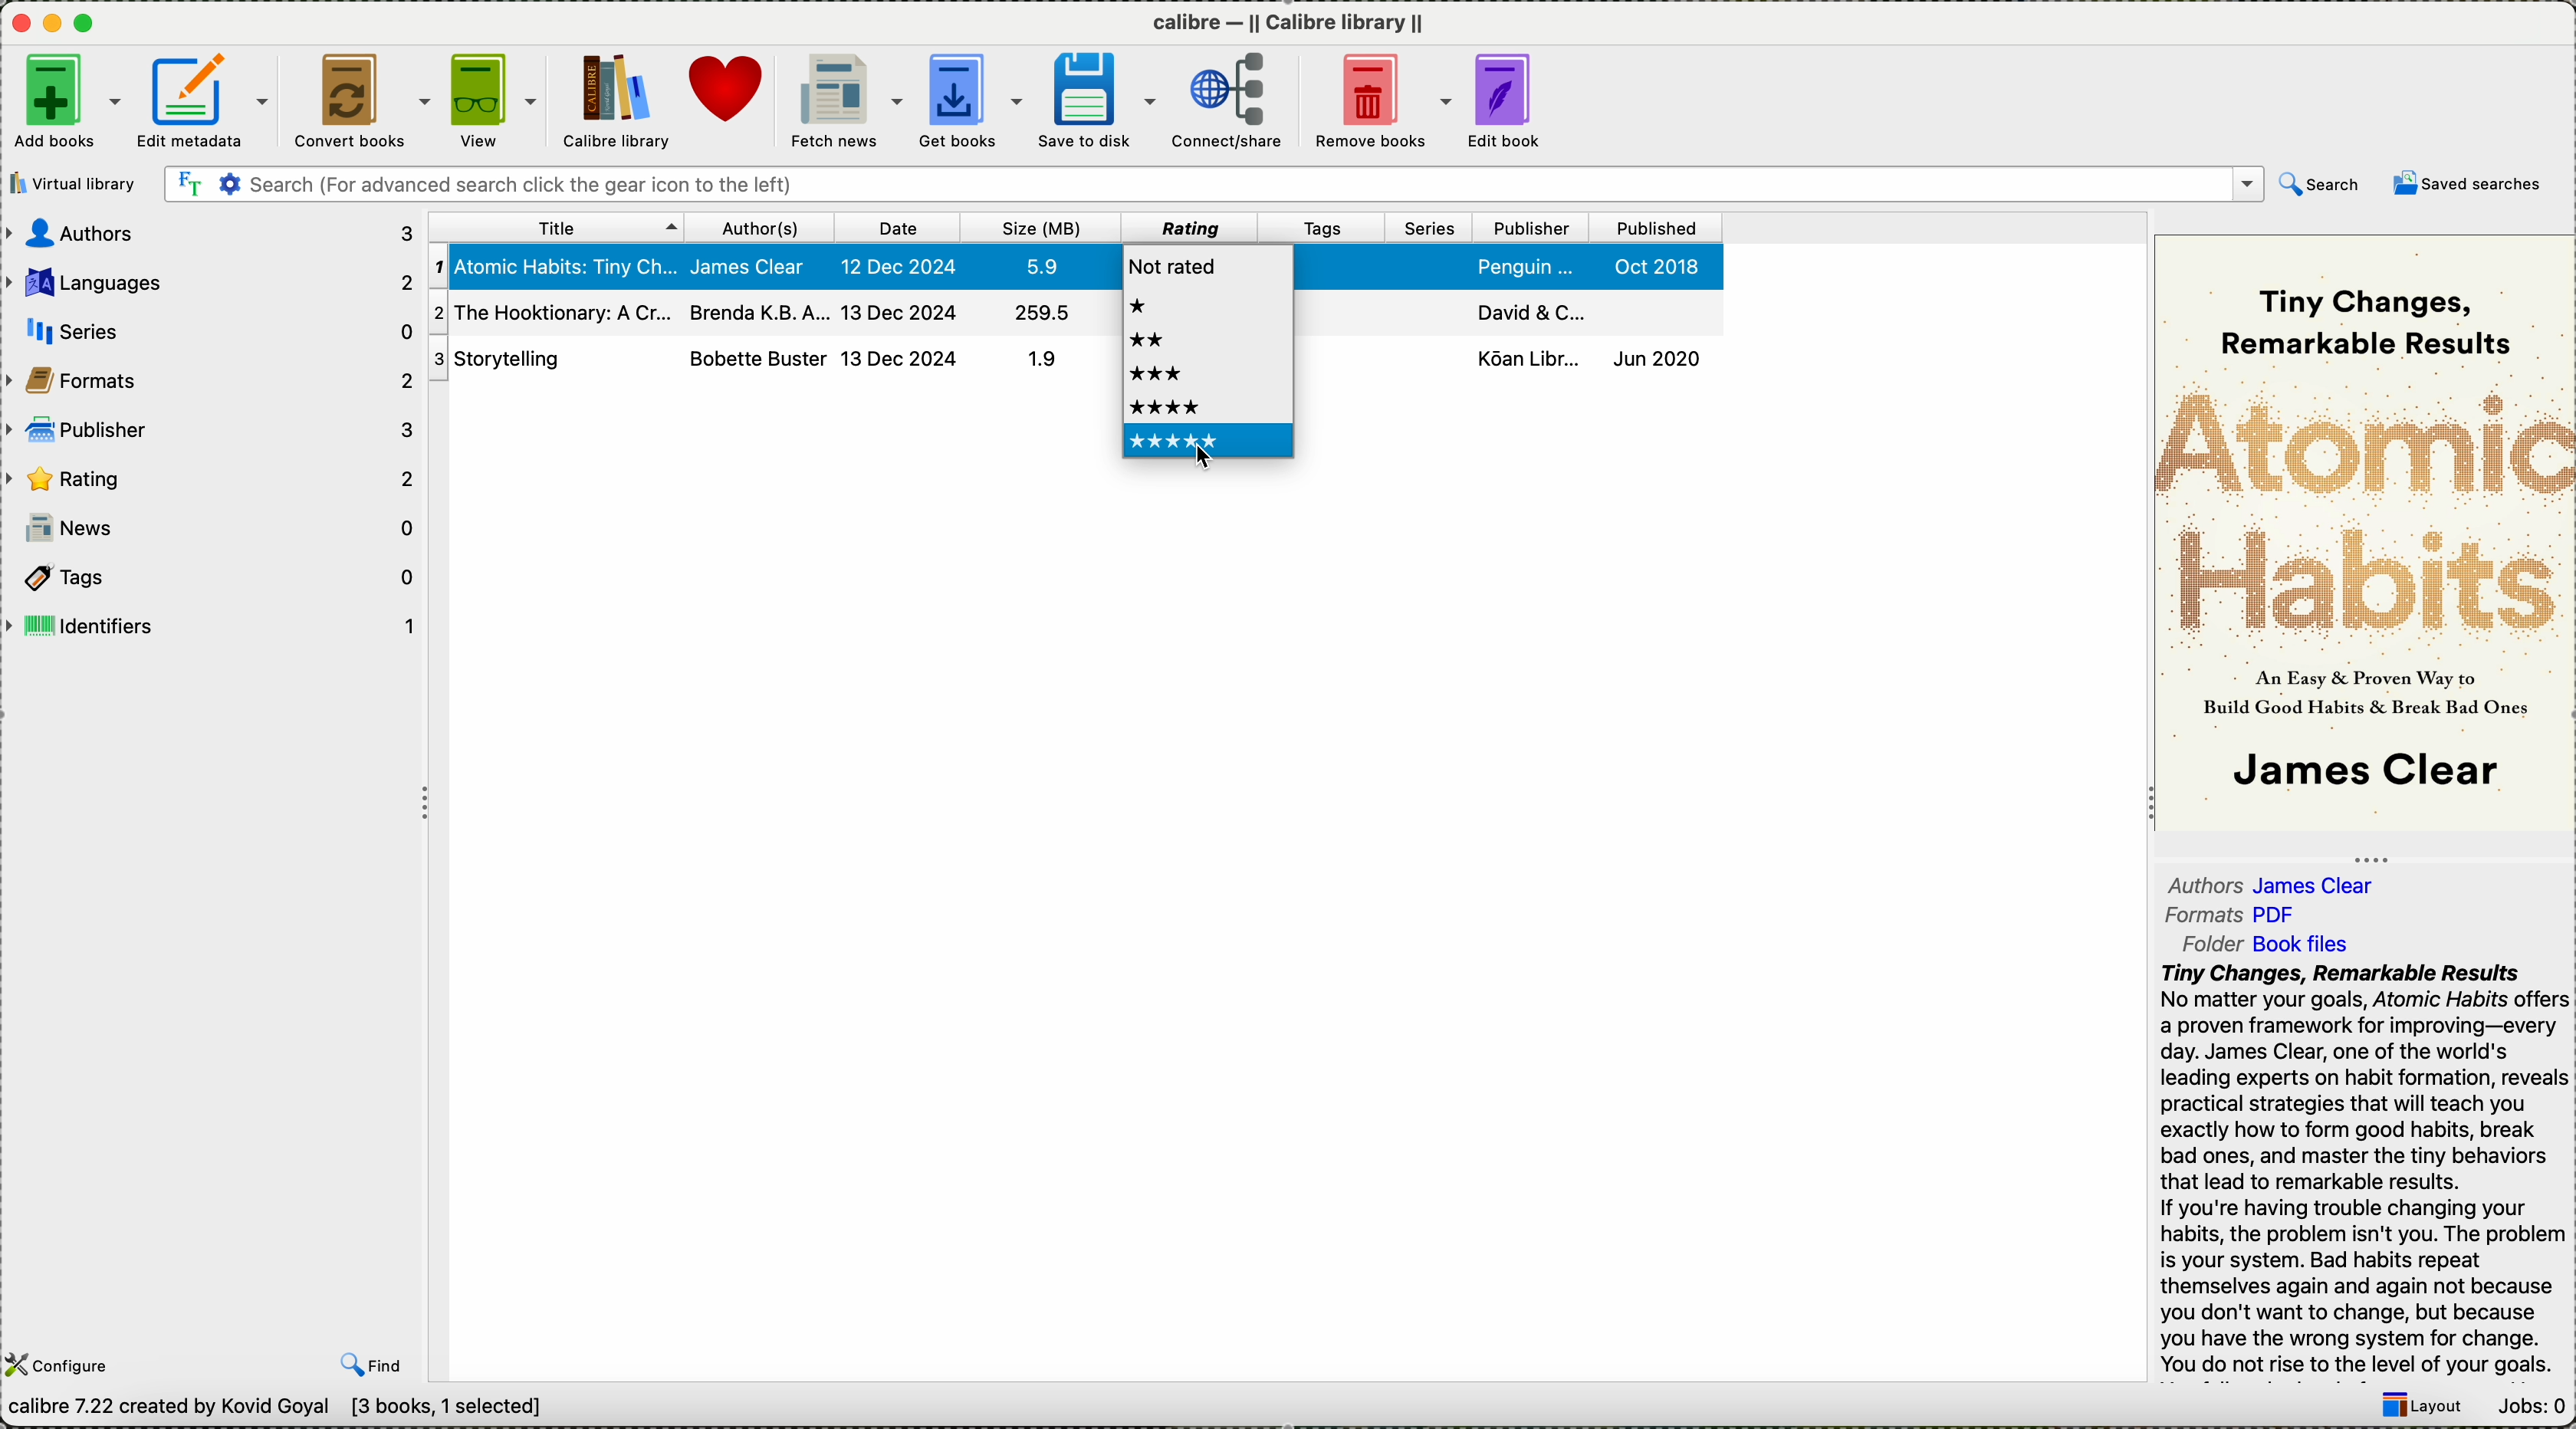  Describe the element at coordinates (1356, 316) in the screenshot. I see `tags` at that location.